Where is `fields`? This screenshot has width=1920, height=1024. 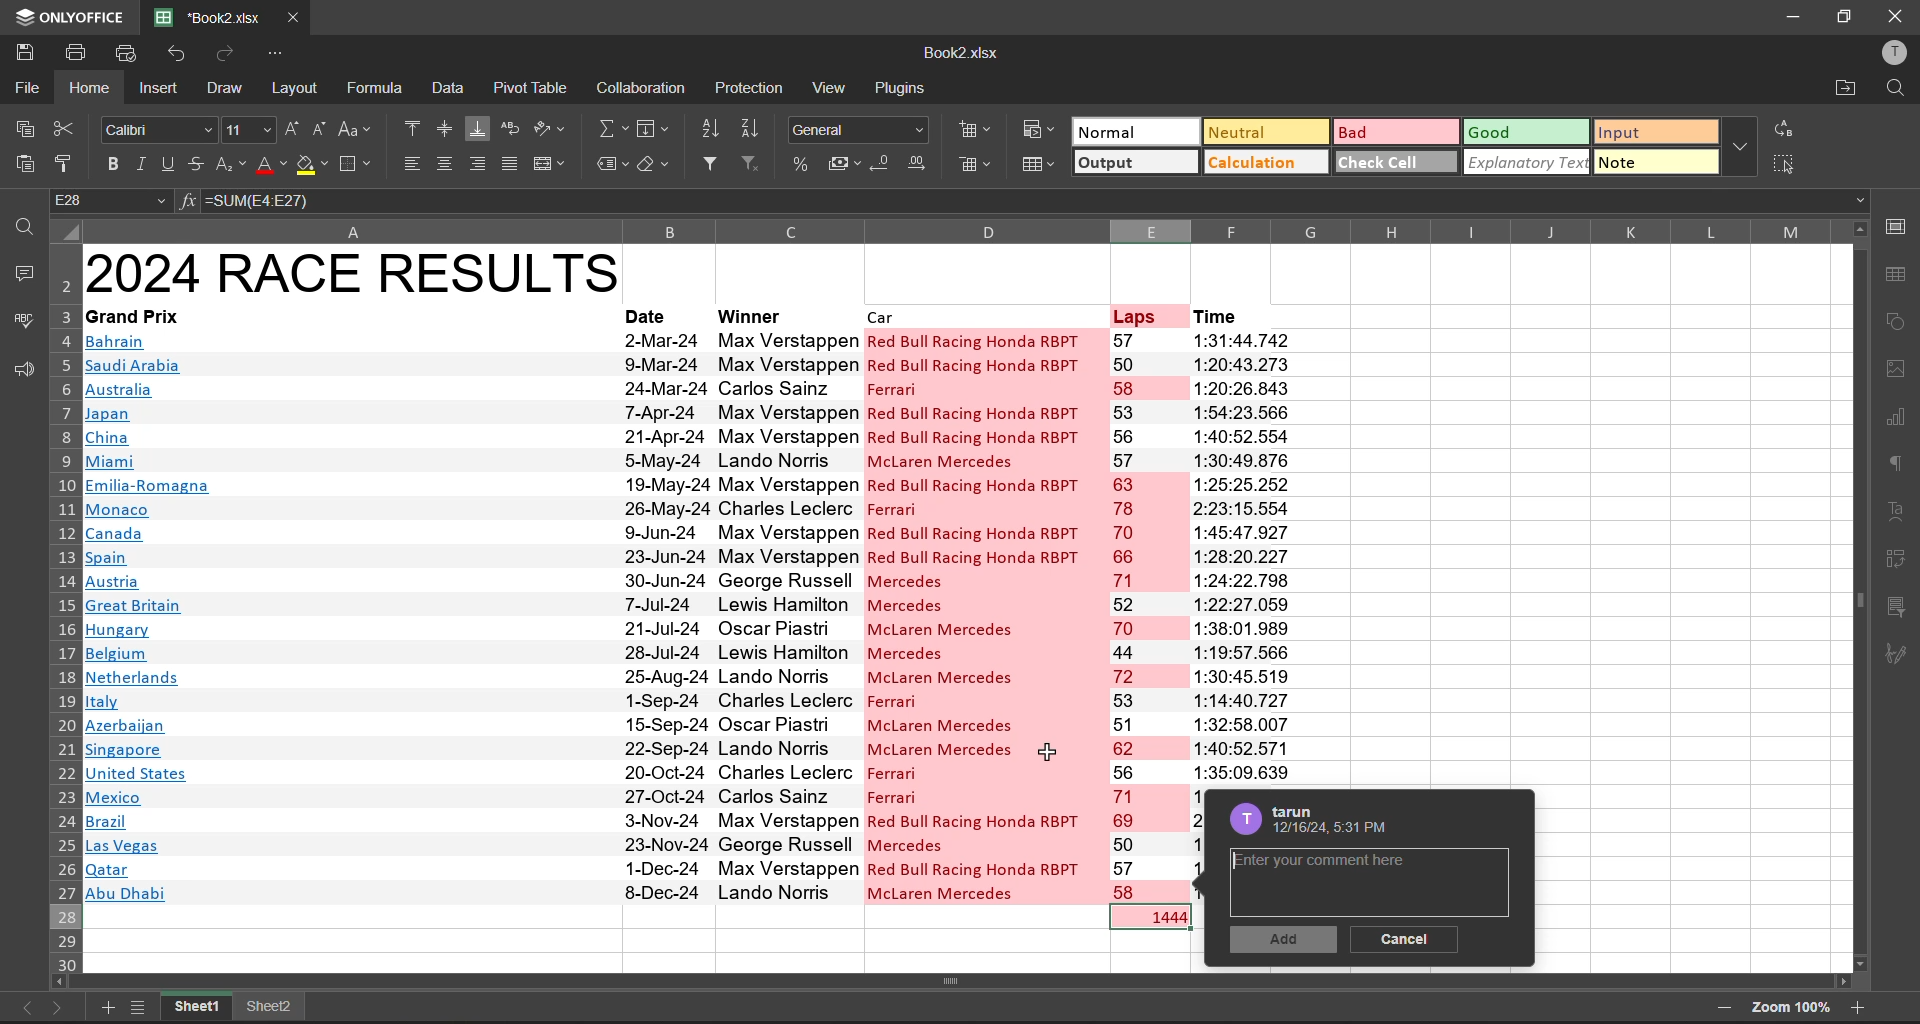
fields is located at coordinates (647, 133).